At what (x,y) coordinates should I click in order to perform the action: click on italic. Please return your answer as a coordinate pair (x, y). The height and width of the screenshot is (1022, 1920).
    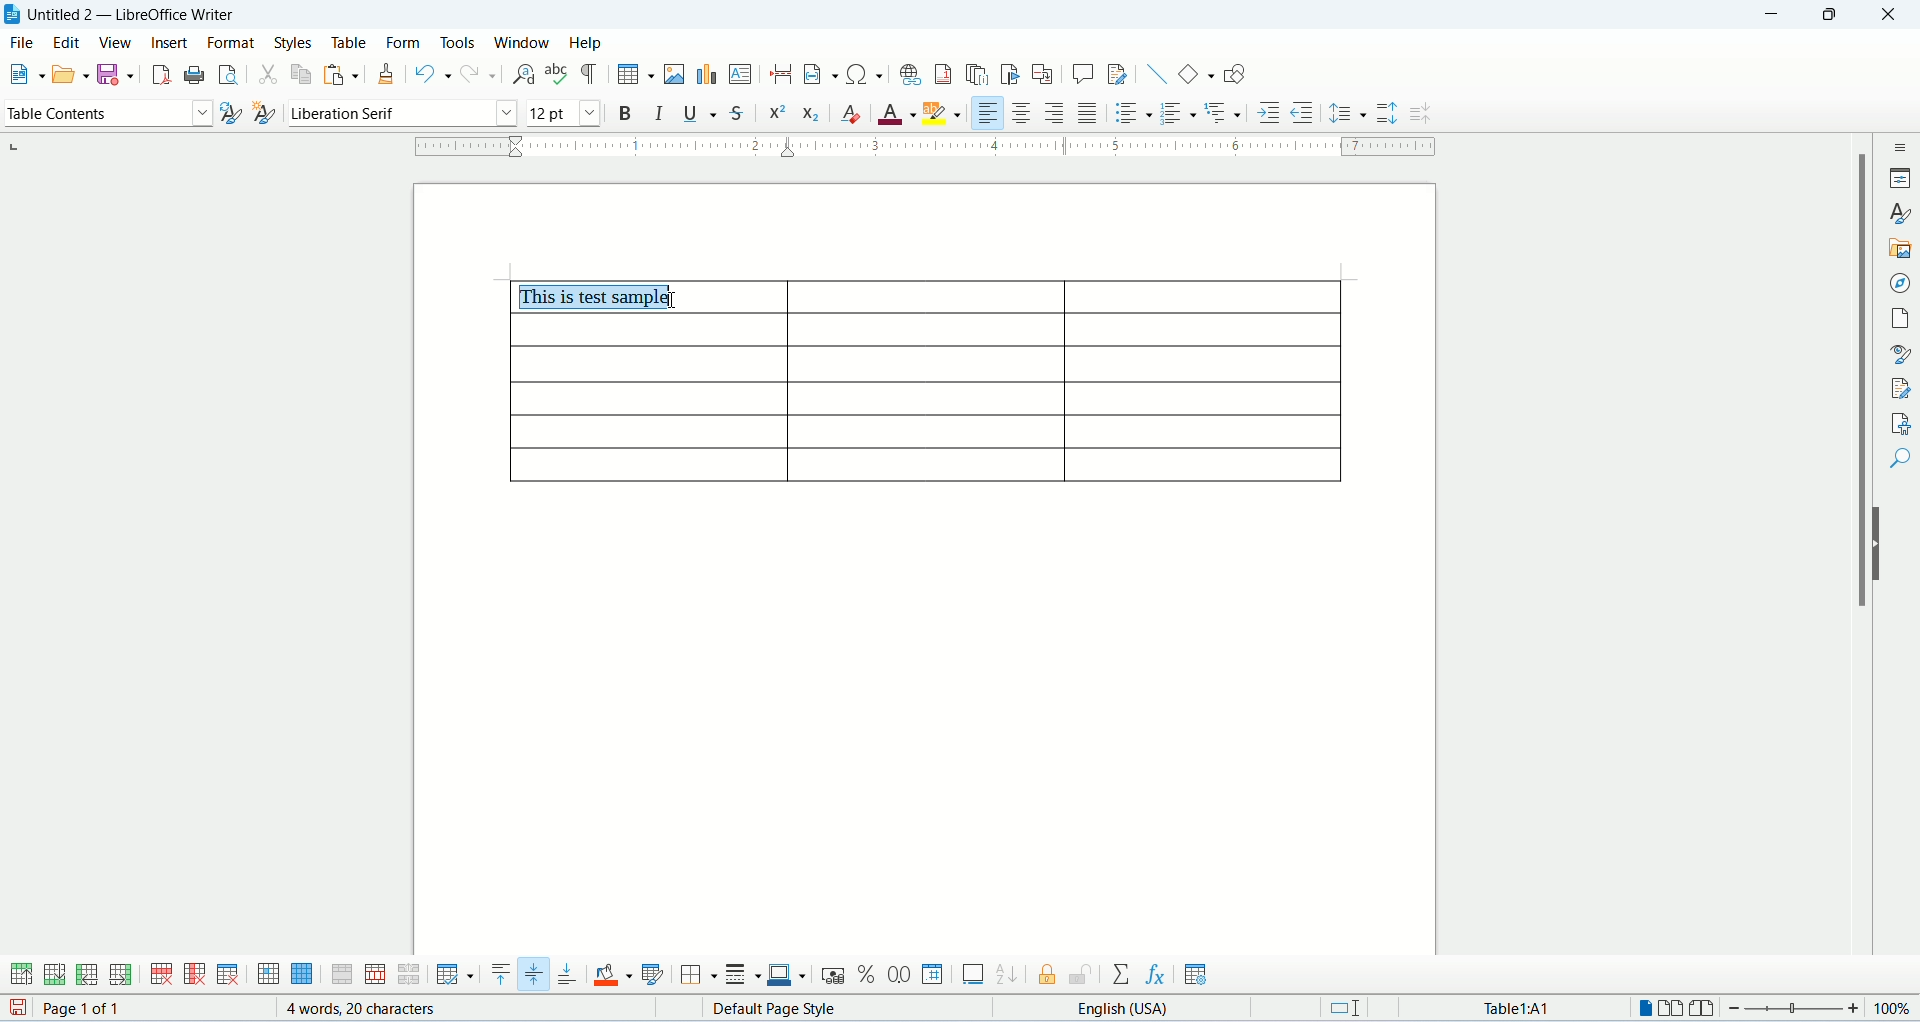
    Looking at the image, I should click on (660, 113).